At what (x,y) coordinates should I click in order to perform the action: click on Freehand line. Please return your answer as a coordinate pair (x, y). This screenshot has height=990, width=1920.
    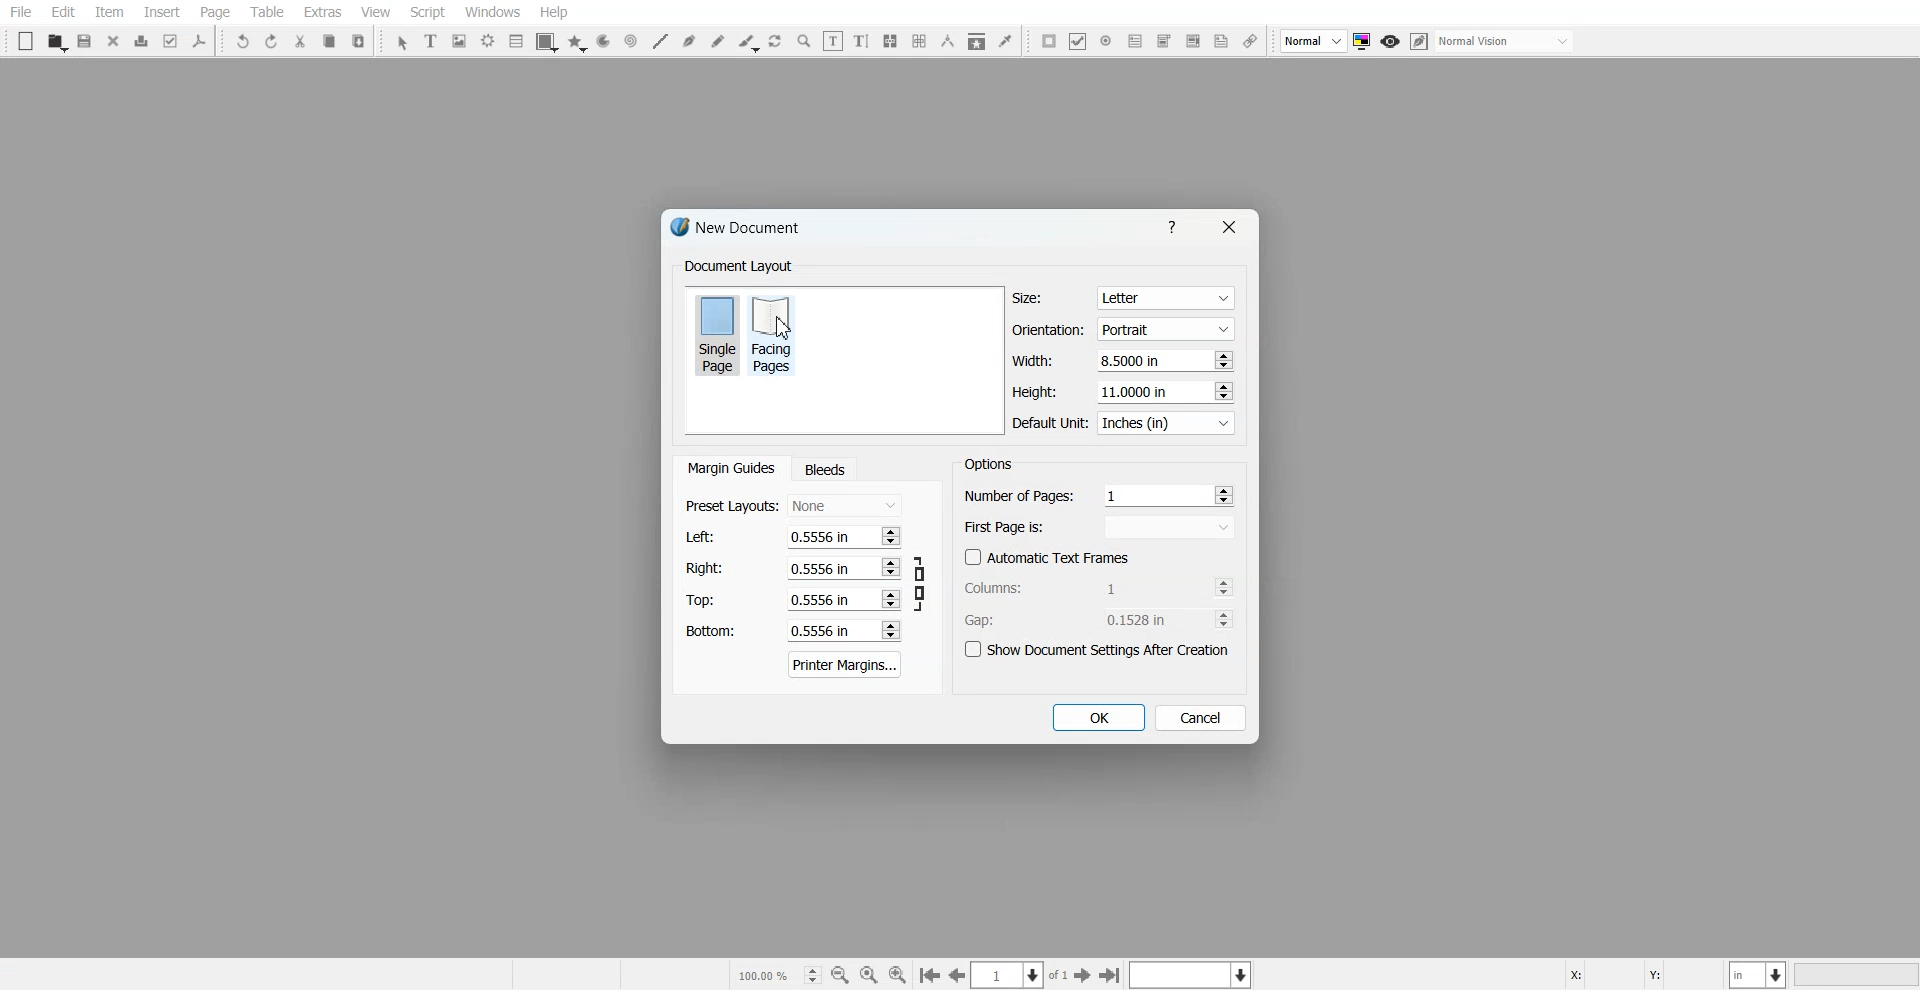
    Looking at the image, I should click on (718, 41).